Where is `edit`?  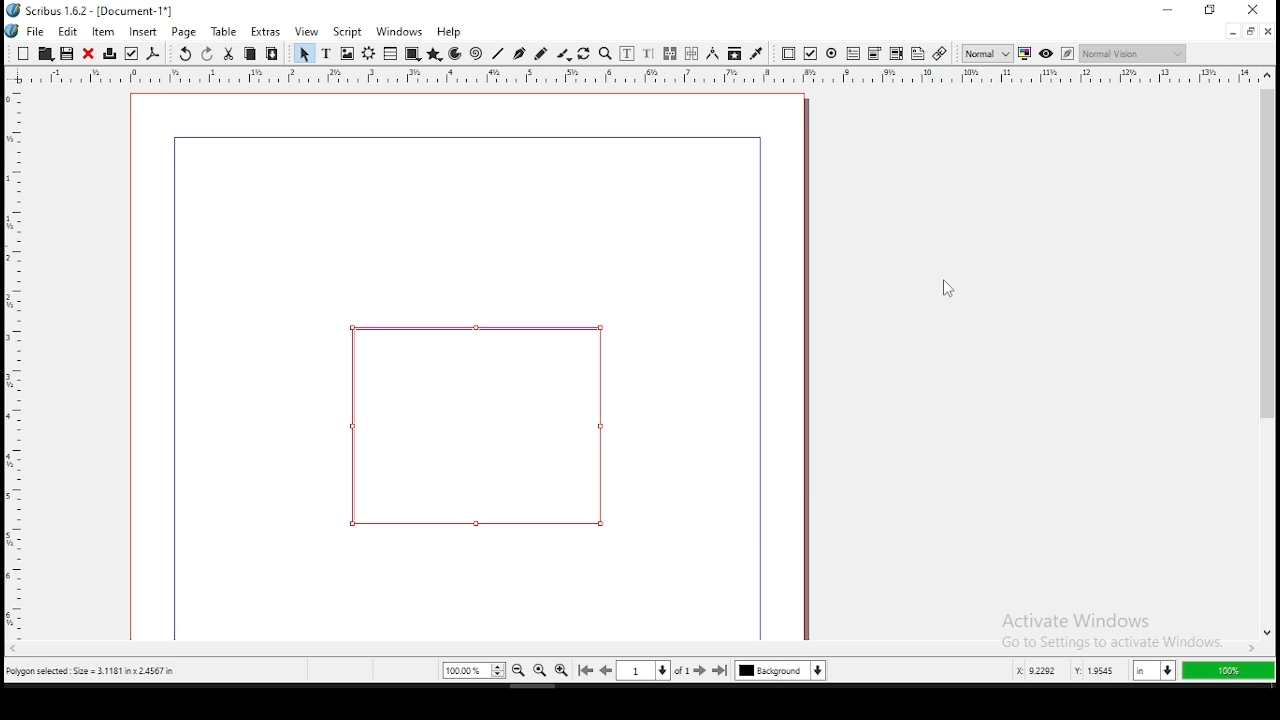
edit is located at coordinates (68, 31).